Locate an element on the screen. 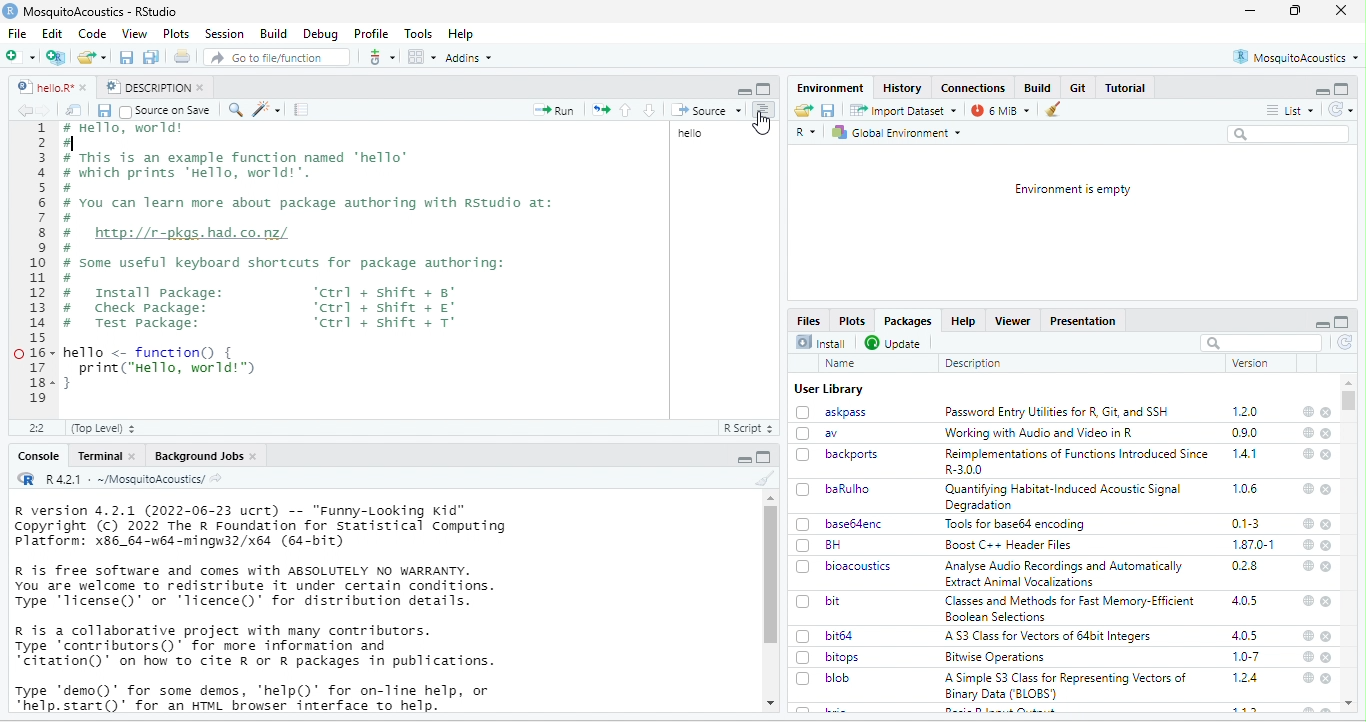 This screenshot has height=722, width=1366. Packages is located at coordinates (911, 322).